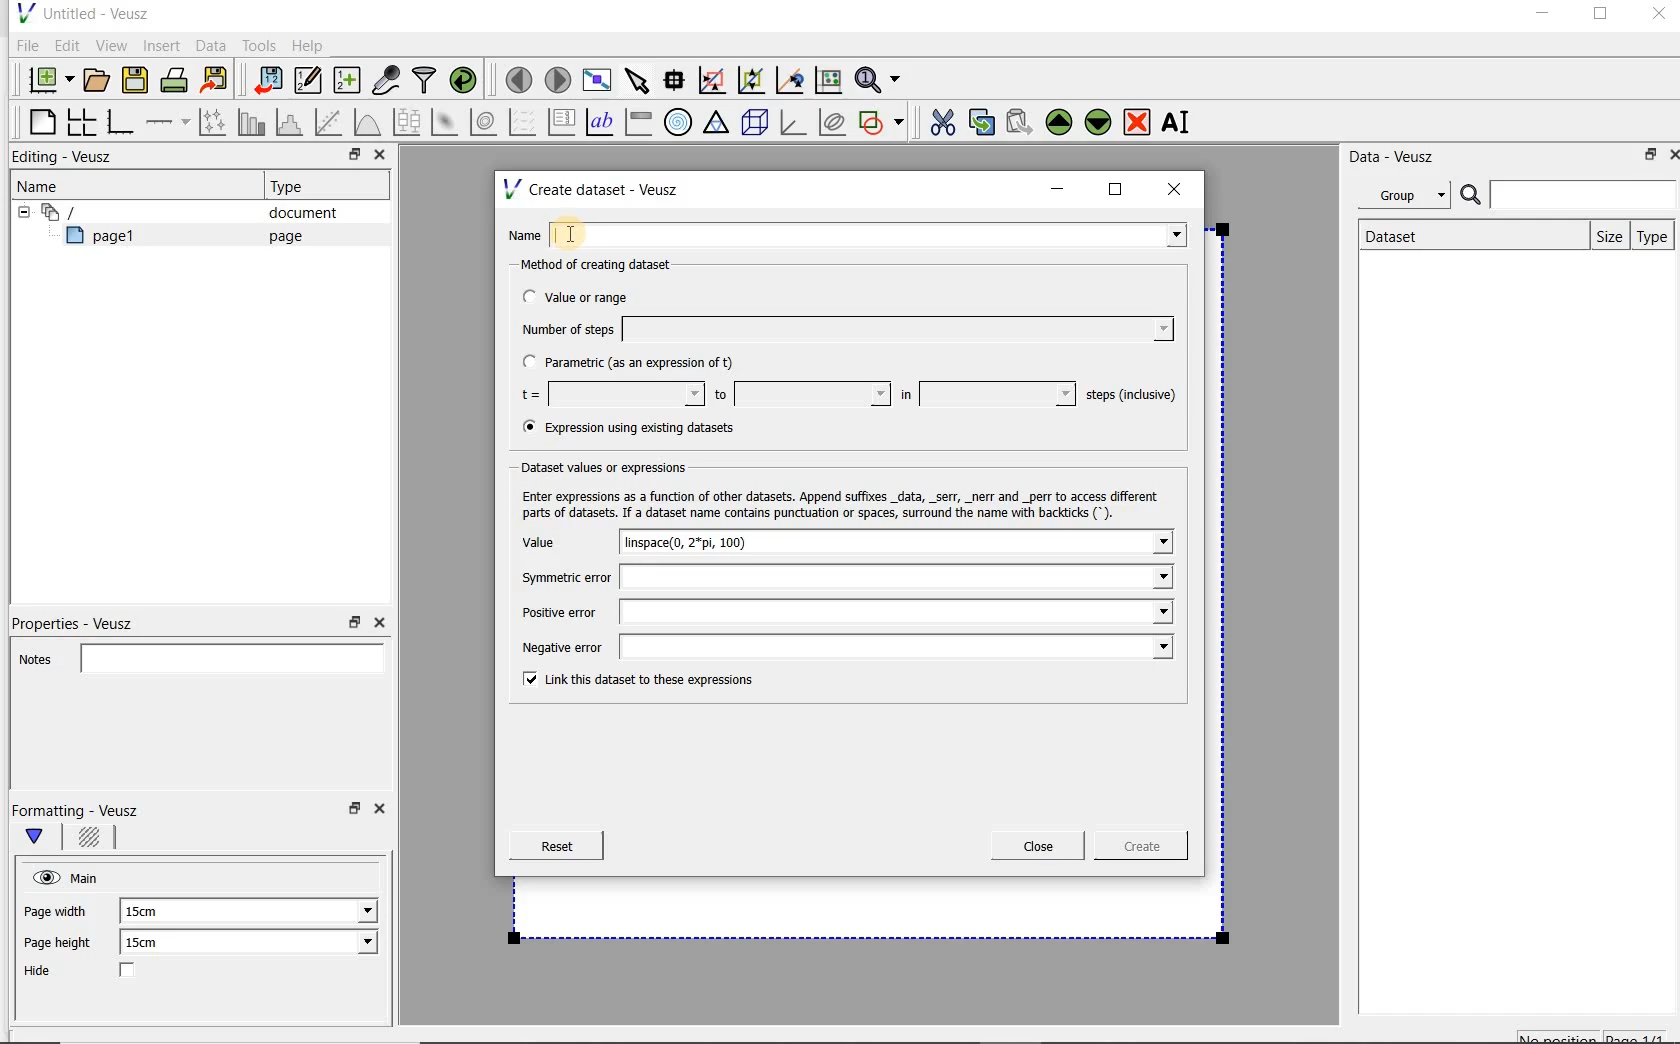  Describe the element at coordinates (1099, 121) in the screenshot. I see `Move the selected widget down` at that location.